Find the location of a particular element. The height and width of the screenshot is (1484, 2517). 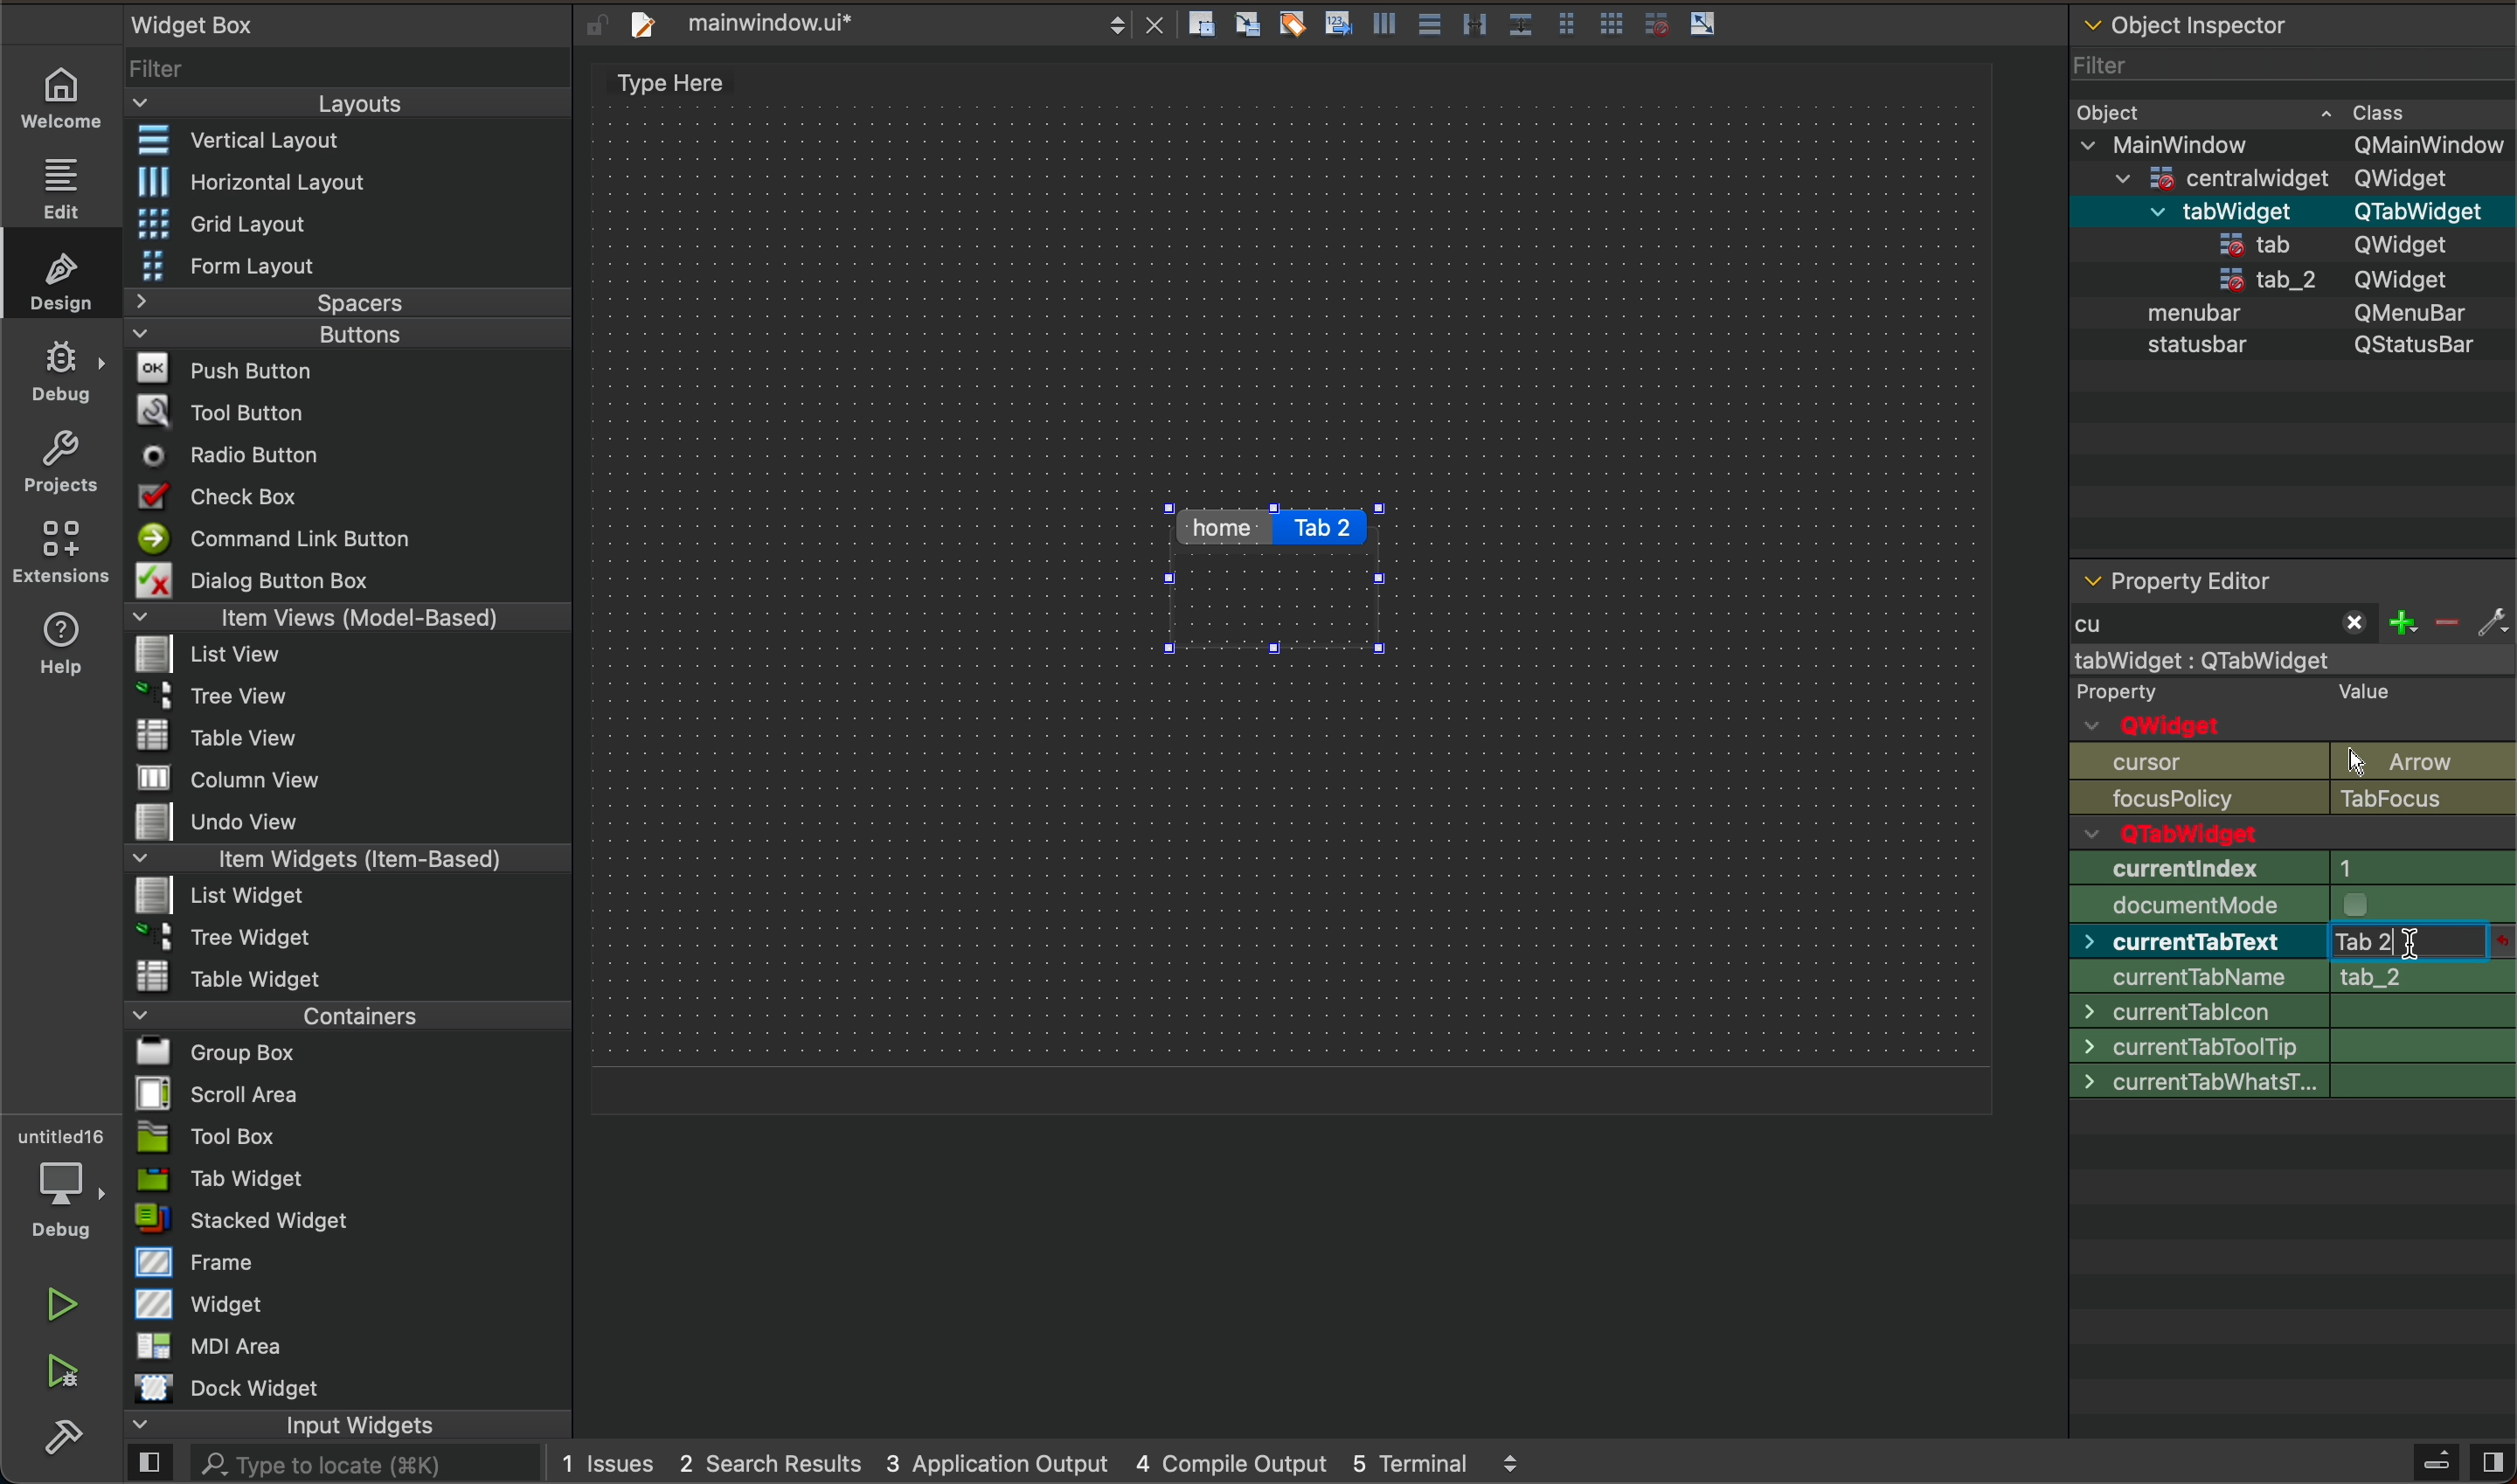

QStatusBar is located at coordinates (2395, 344).